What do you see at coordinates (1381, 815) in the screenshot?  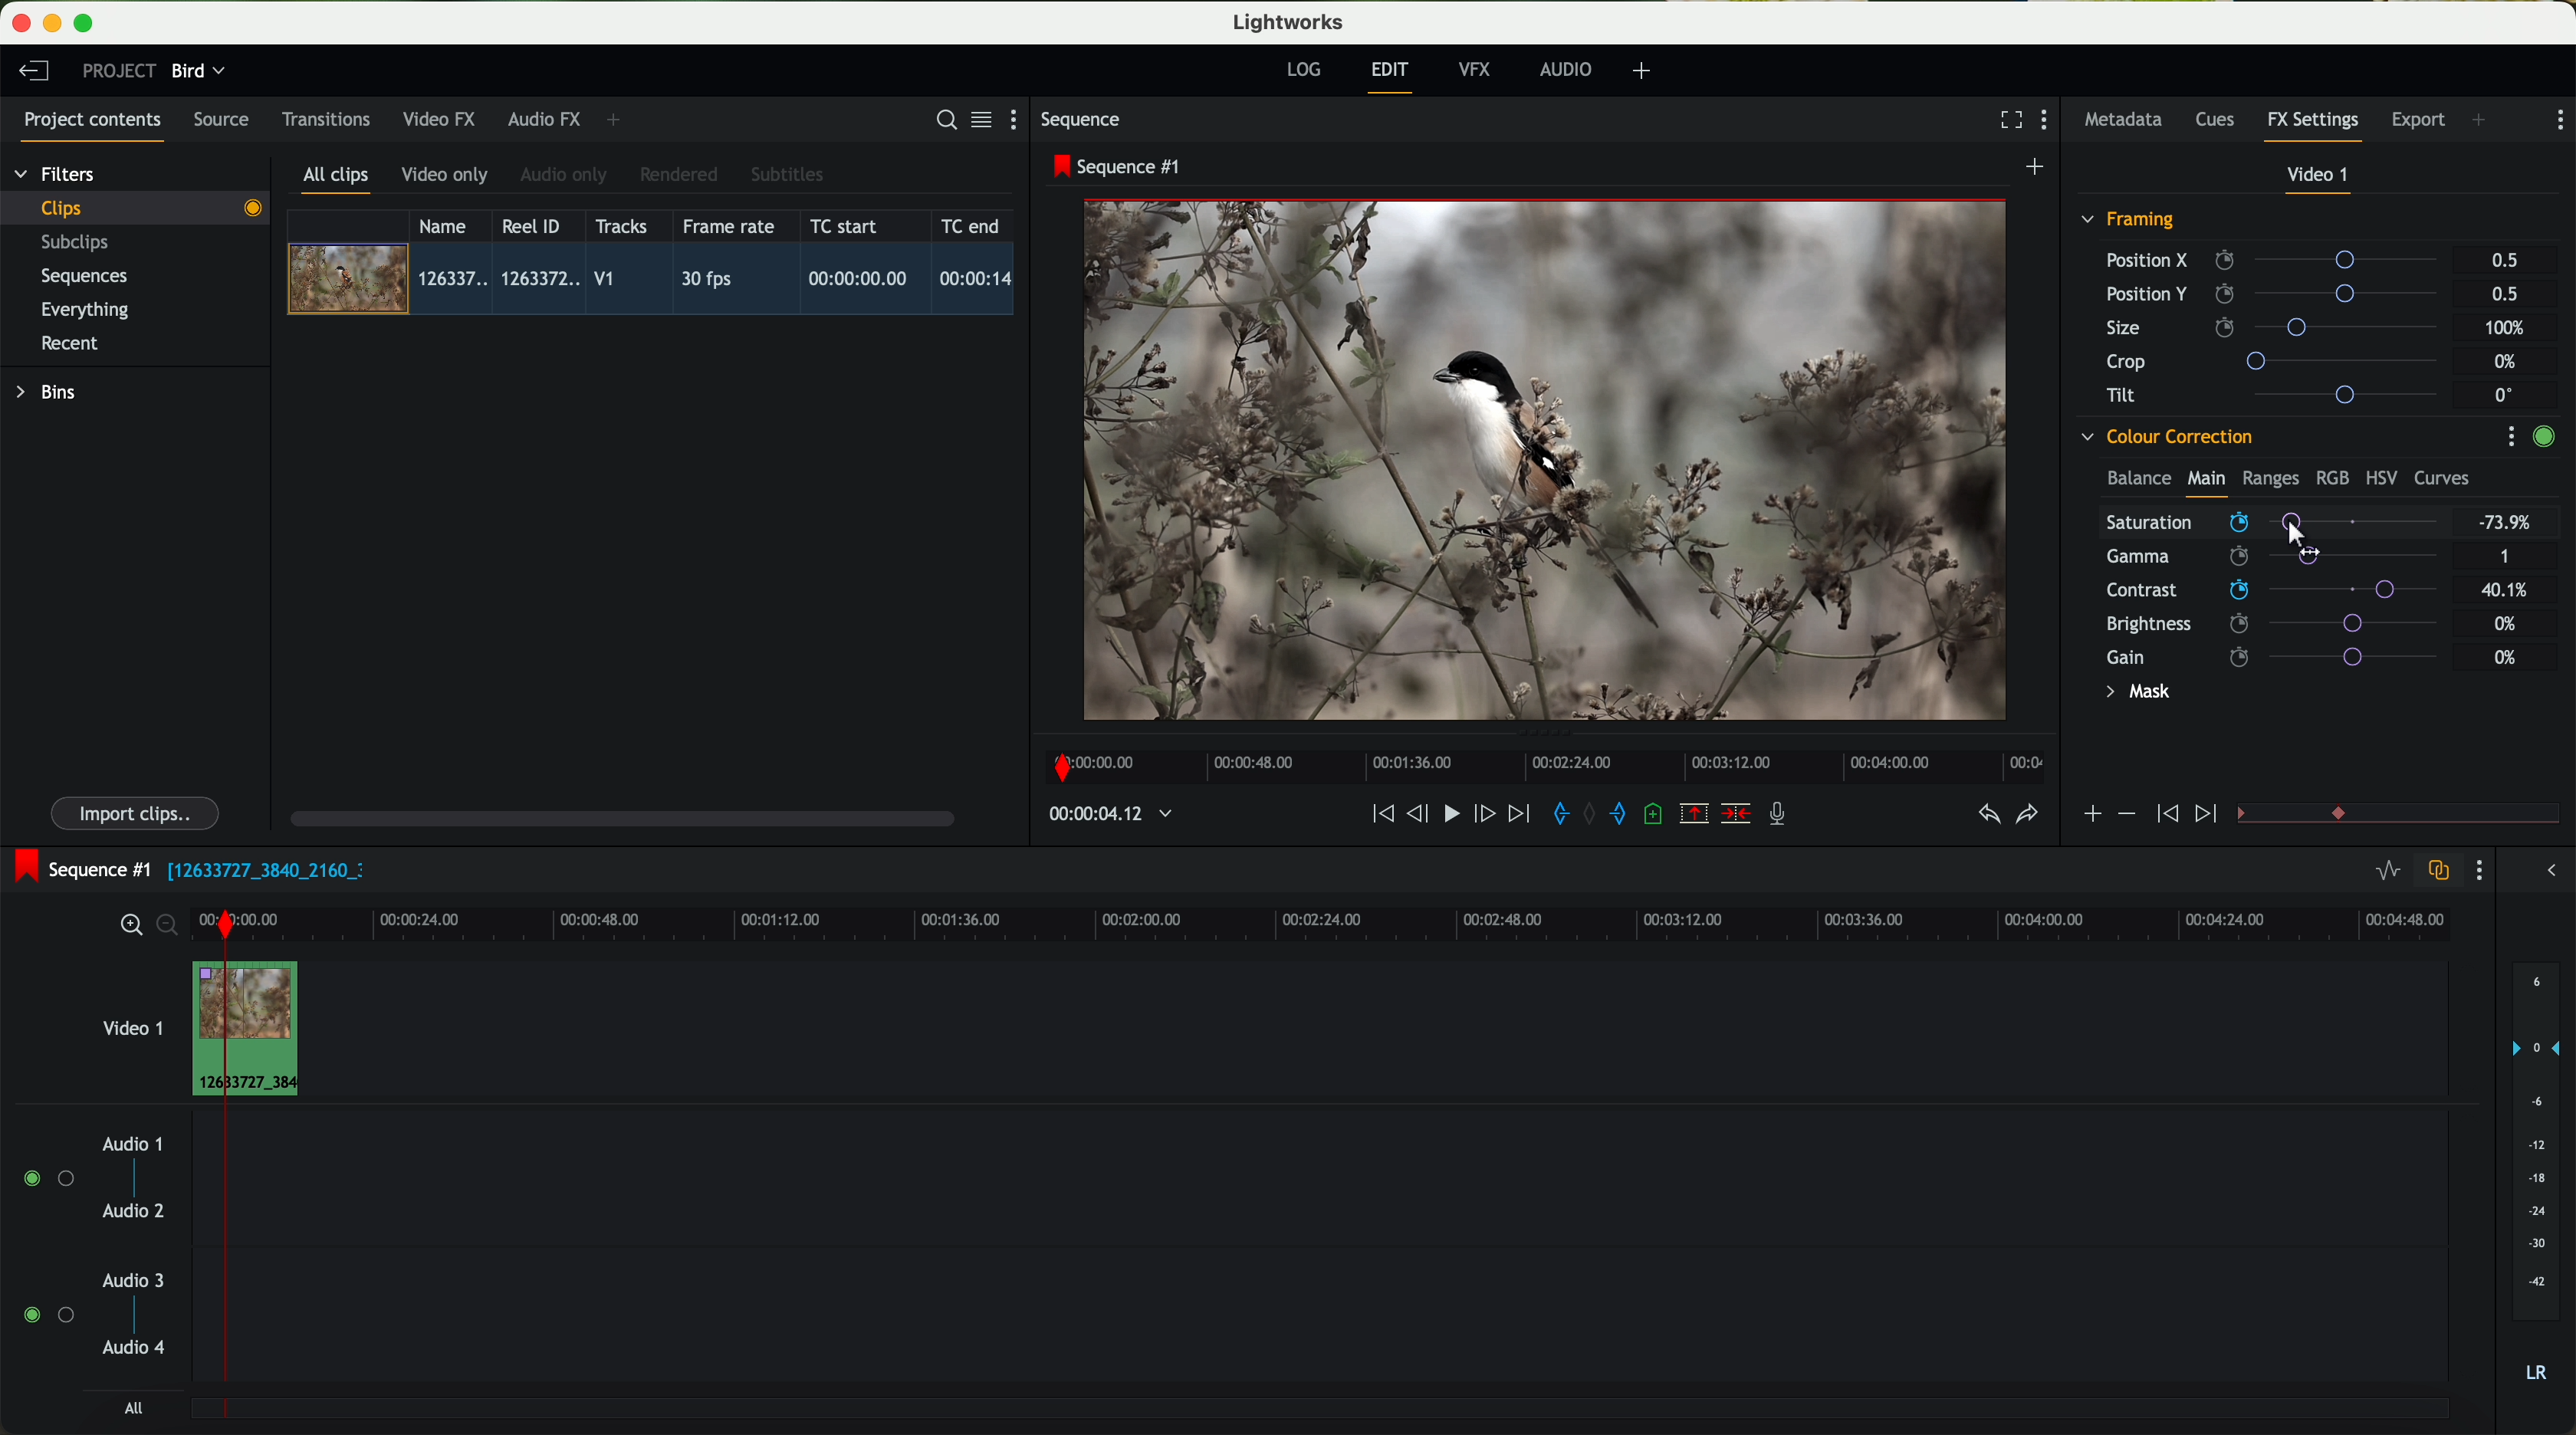 I see `rewind` at bounding box center [1381, 815].